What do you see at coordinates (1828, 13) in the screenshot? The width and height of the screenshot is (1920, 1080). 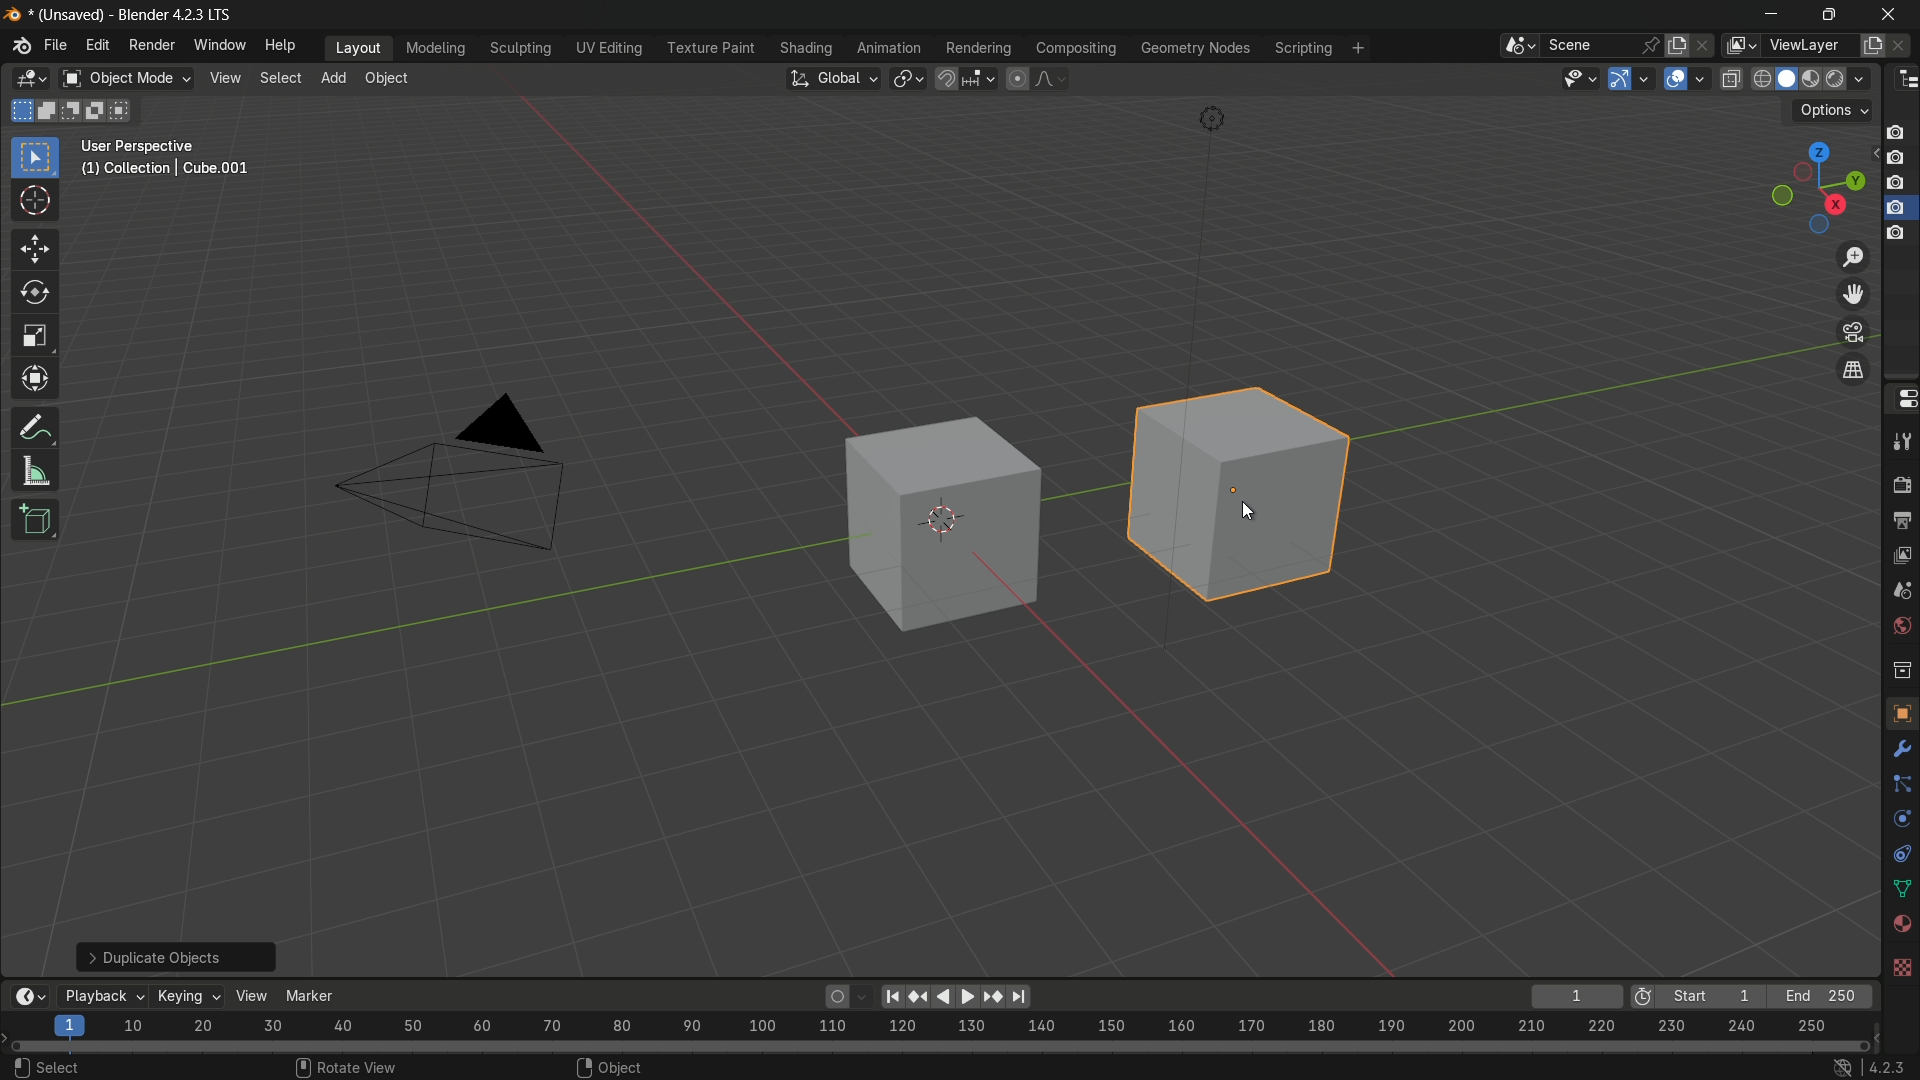 I see `maximize or restore` at bounding box center [1828, 13].